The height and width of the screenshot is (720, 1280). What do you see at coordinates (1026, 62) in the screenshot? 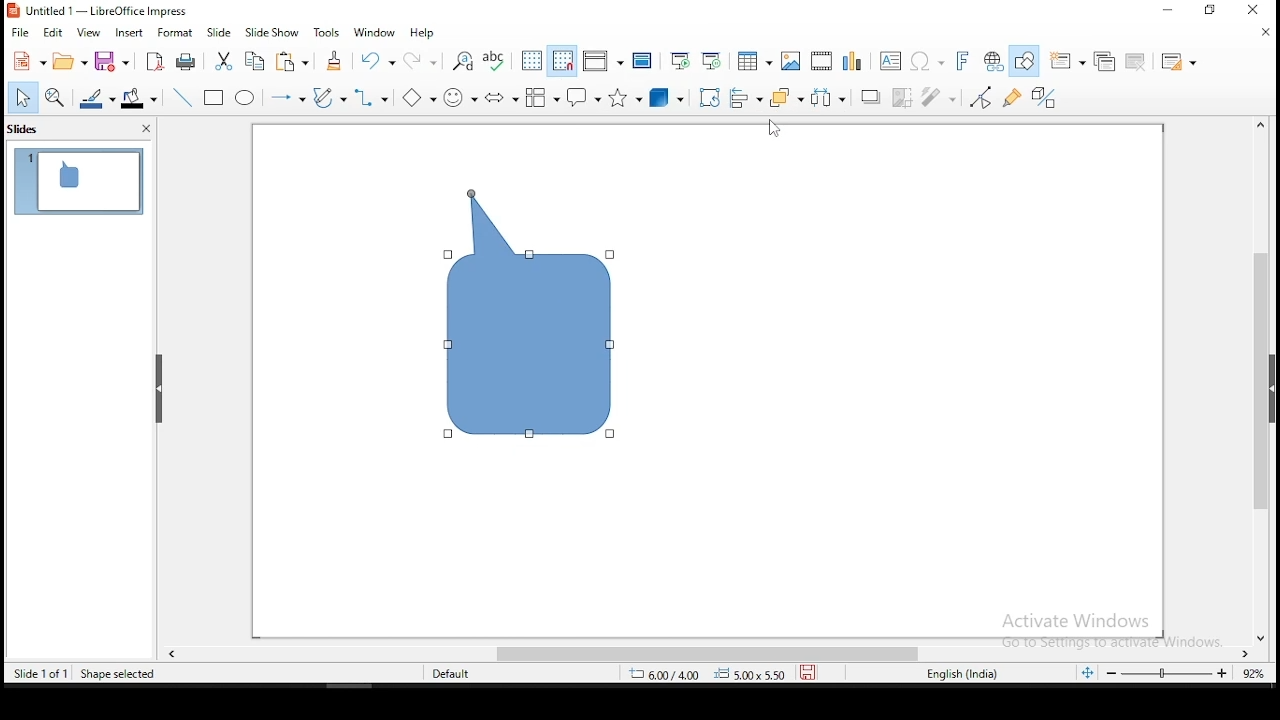
I see `show draw functions` at bounding box center [1026, 62].